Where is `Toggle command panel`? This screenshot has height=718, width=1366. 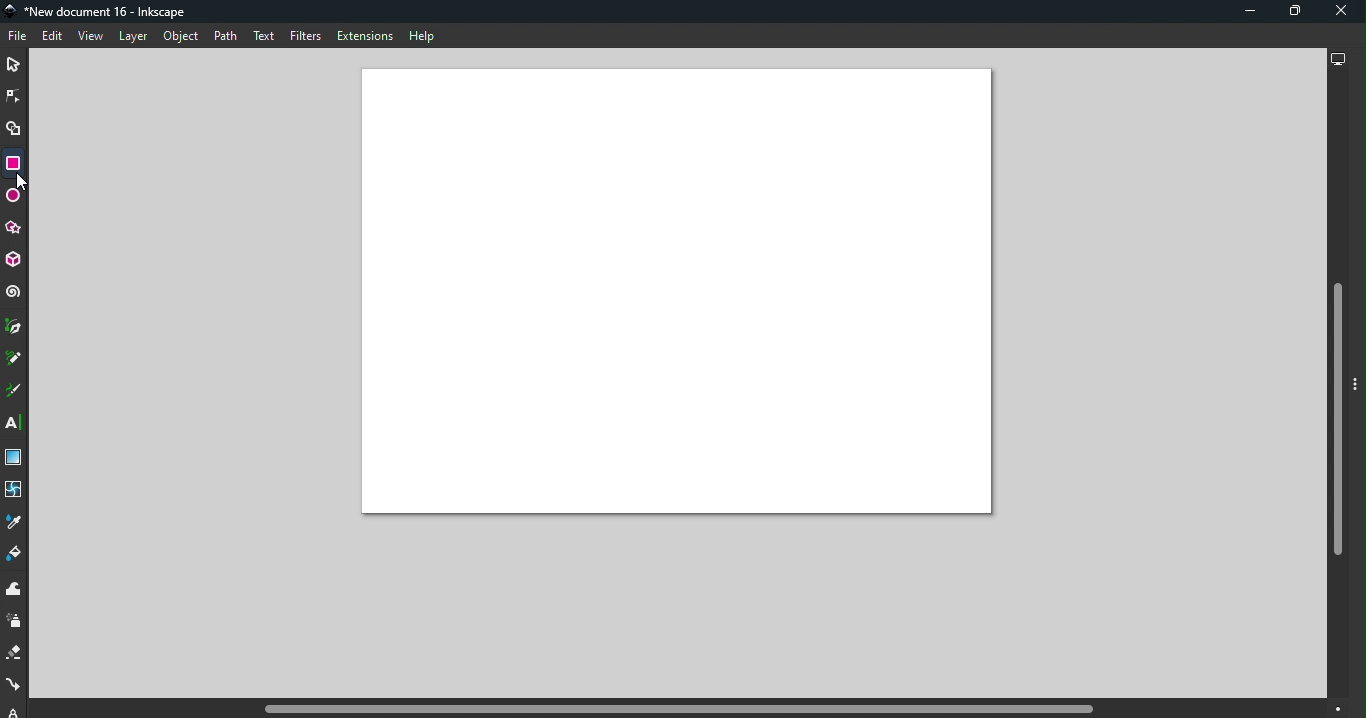 Toggle command panel is located at coordinates (1358, 386).